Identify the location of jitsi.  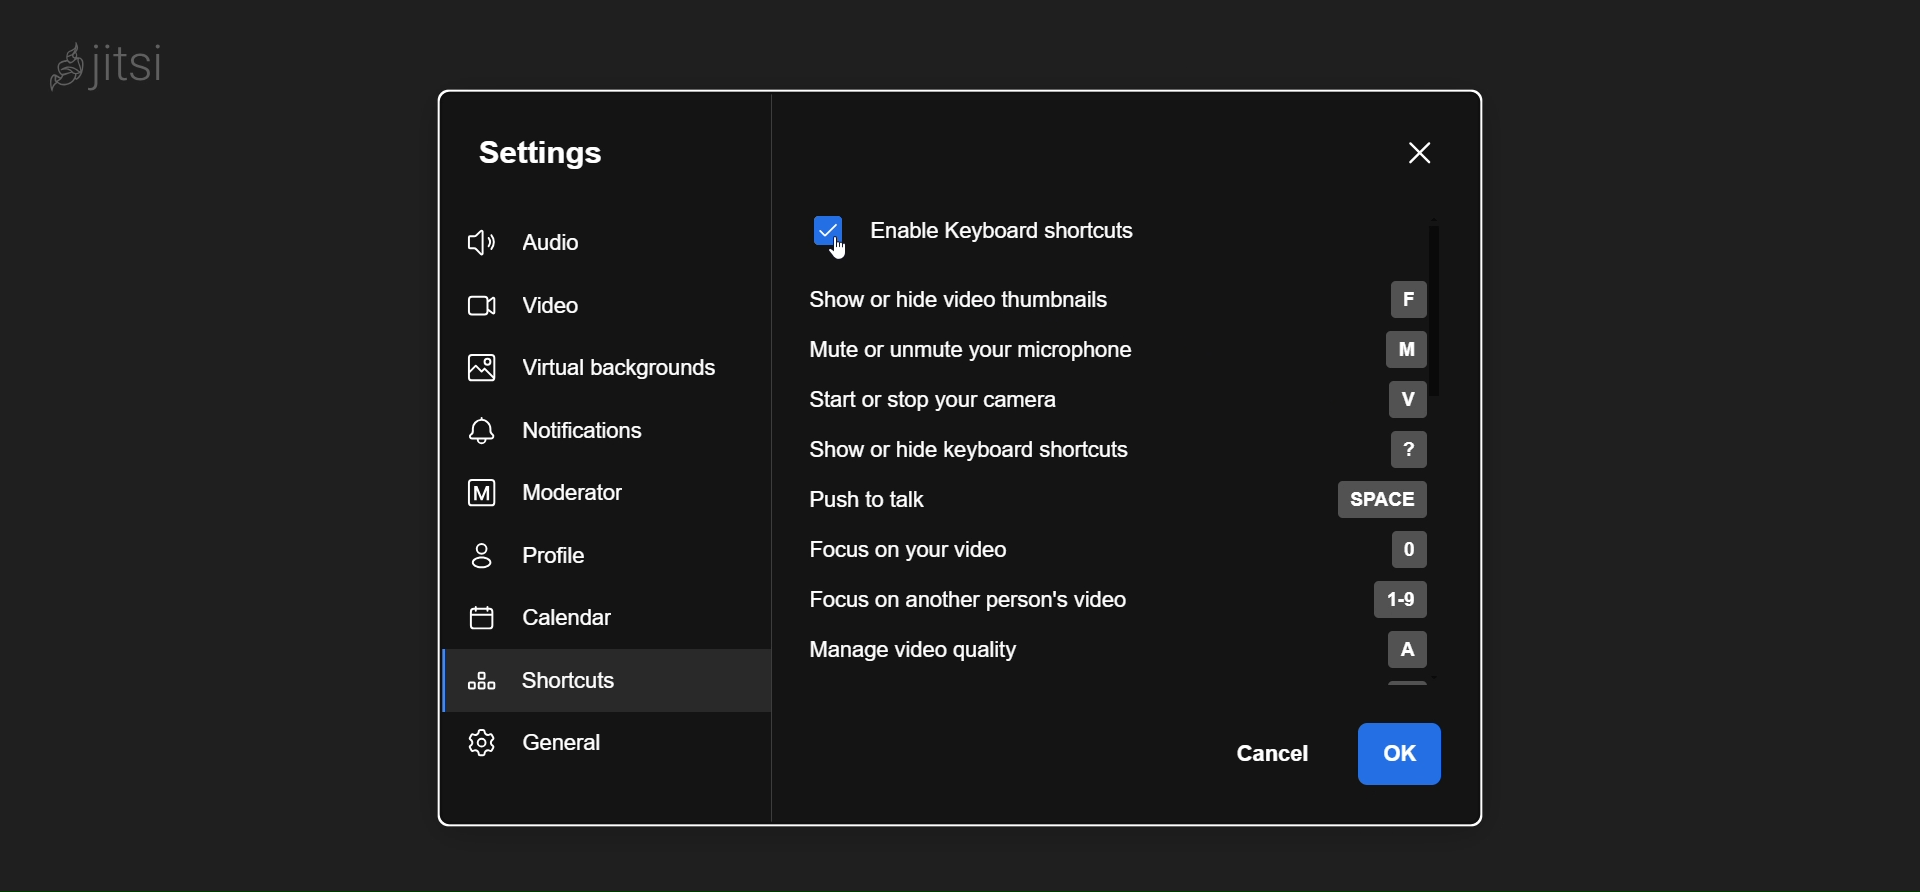
(113, 75).